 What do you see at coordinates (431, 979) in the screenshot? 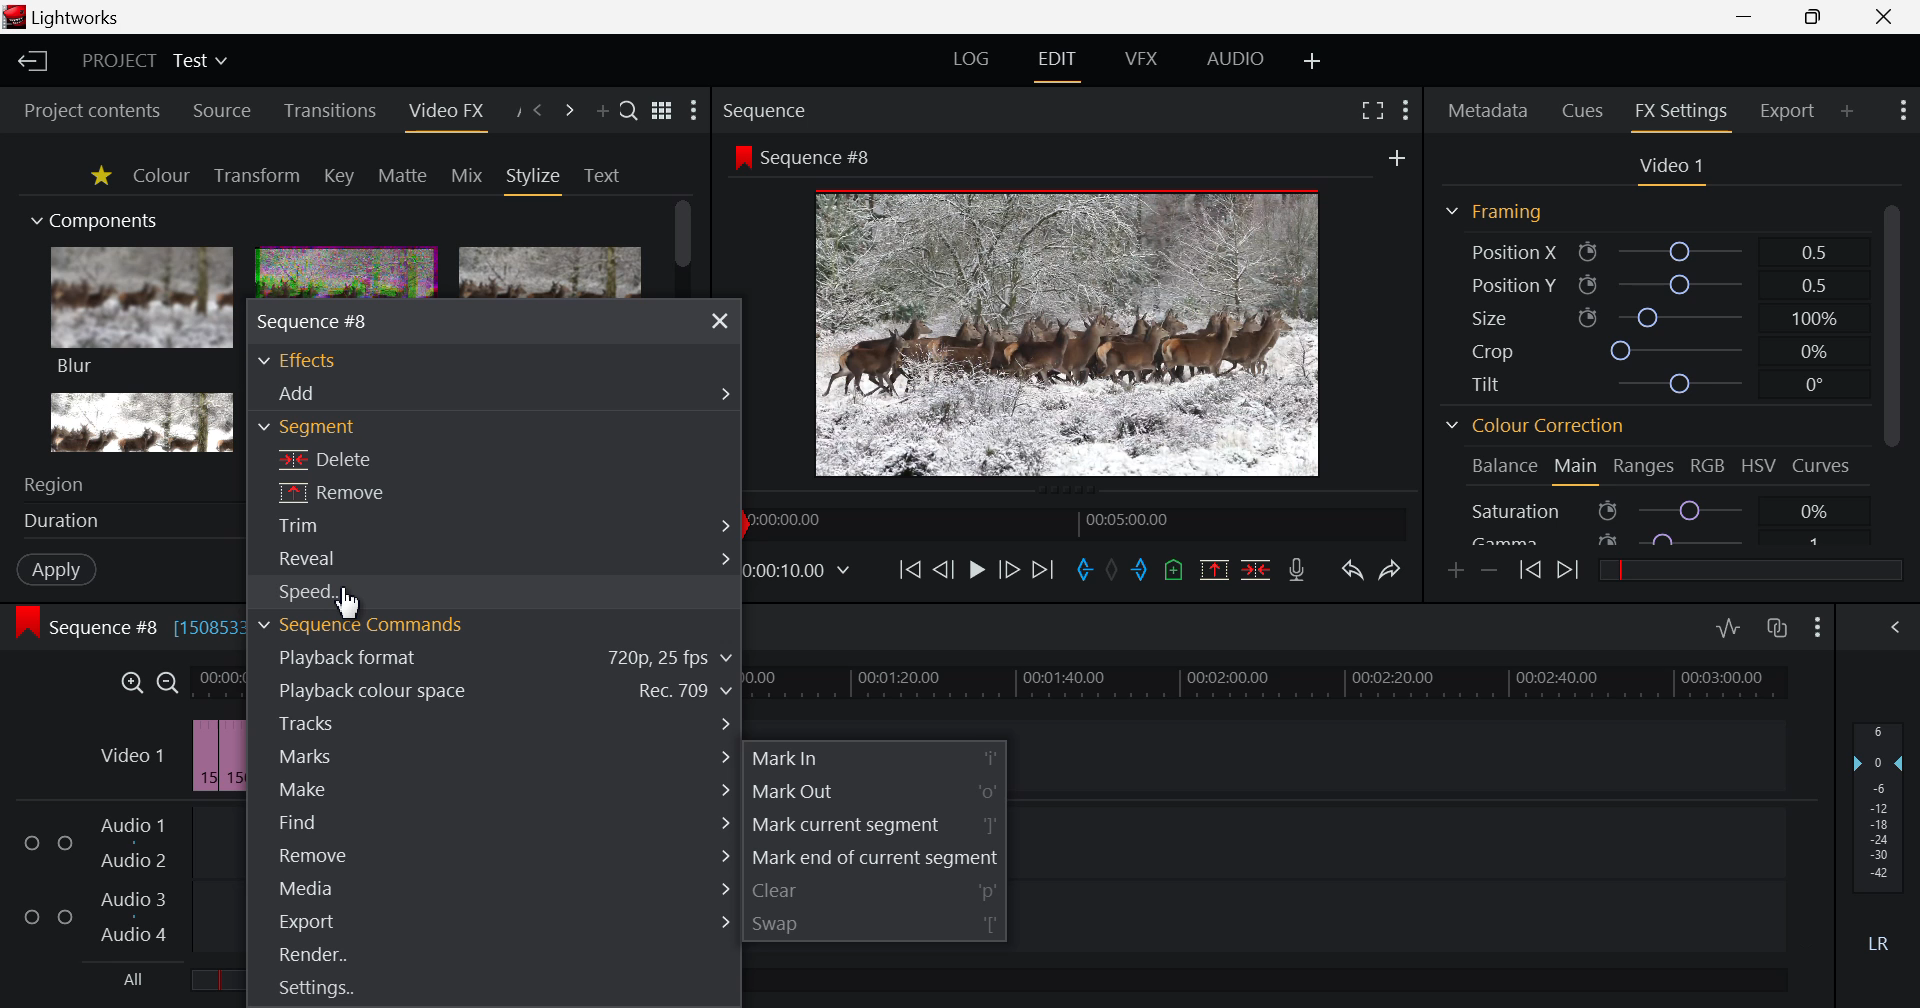
I see `All` at bounding box center [431, 979].